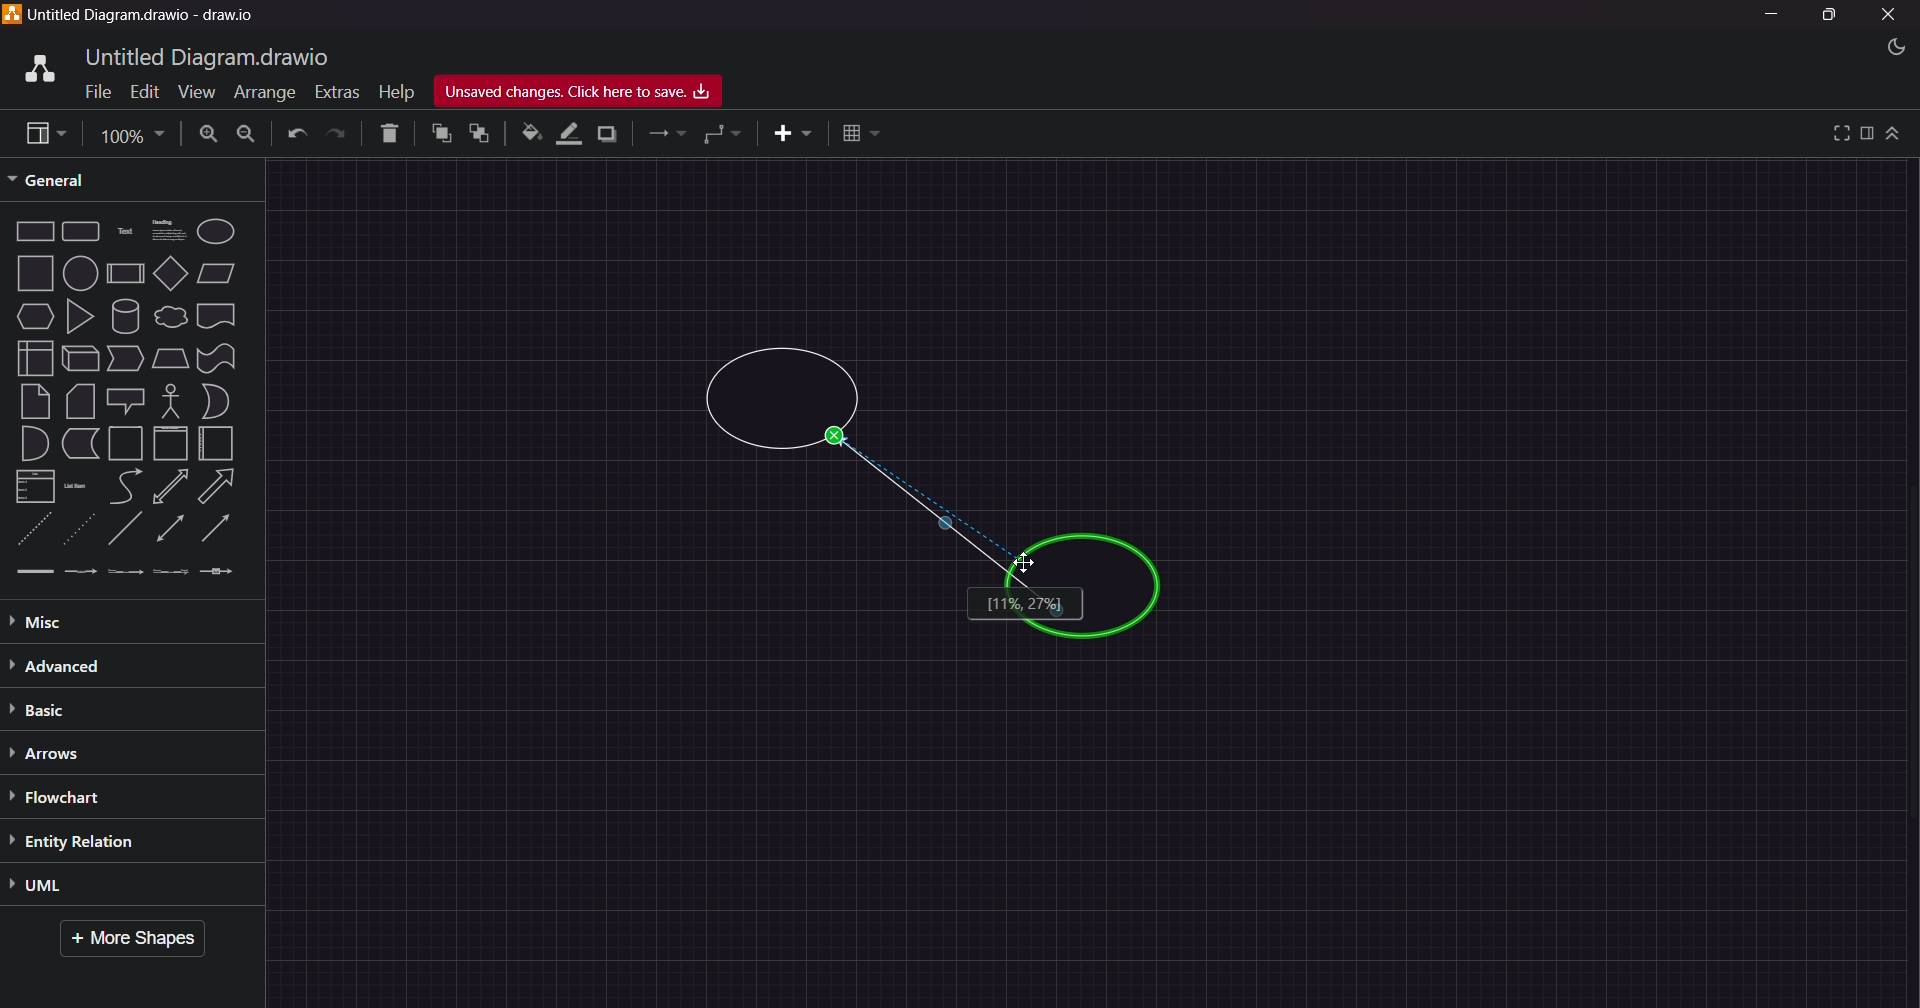  Describe the element at coordinates (94, 93) in the screenshot. I see `File` at that location.